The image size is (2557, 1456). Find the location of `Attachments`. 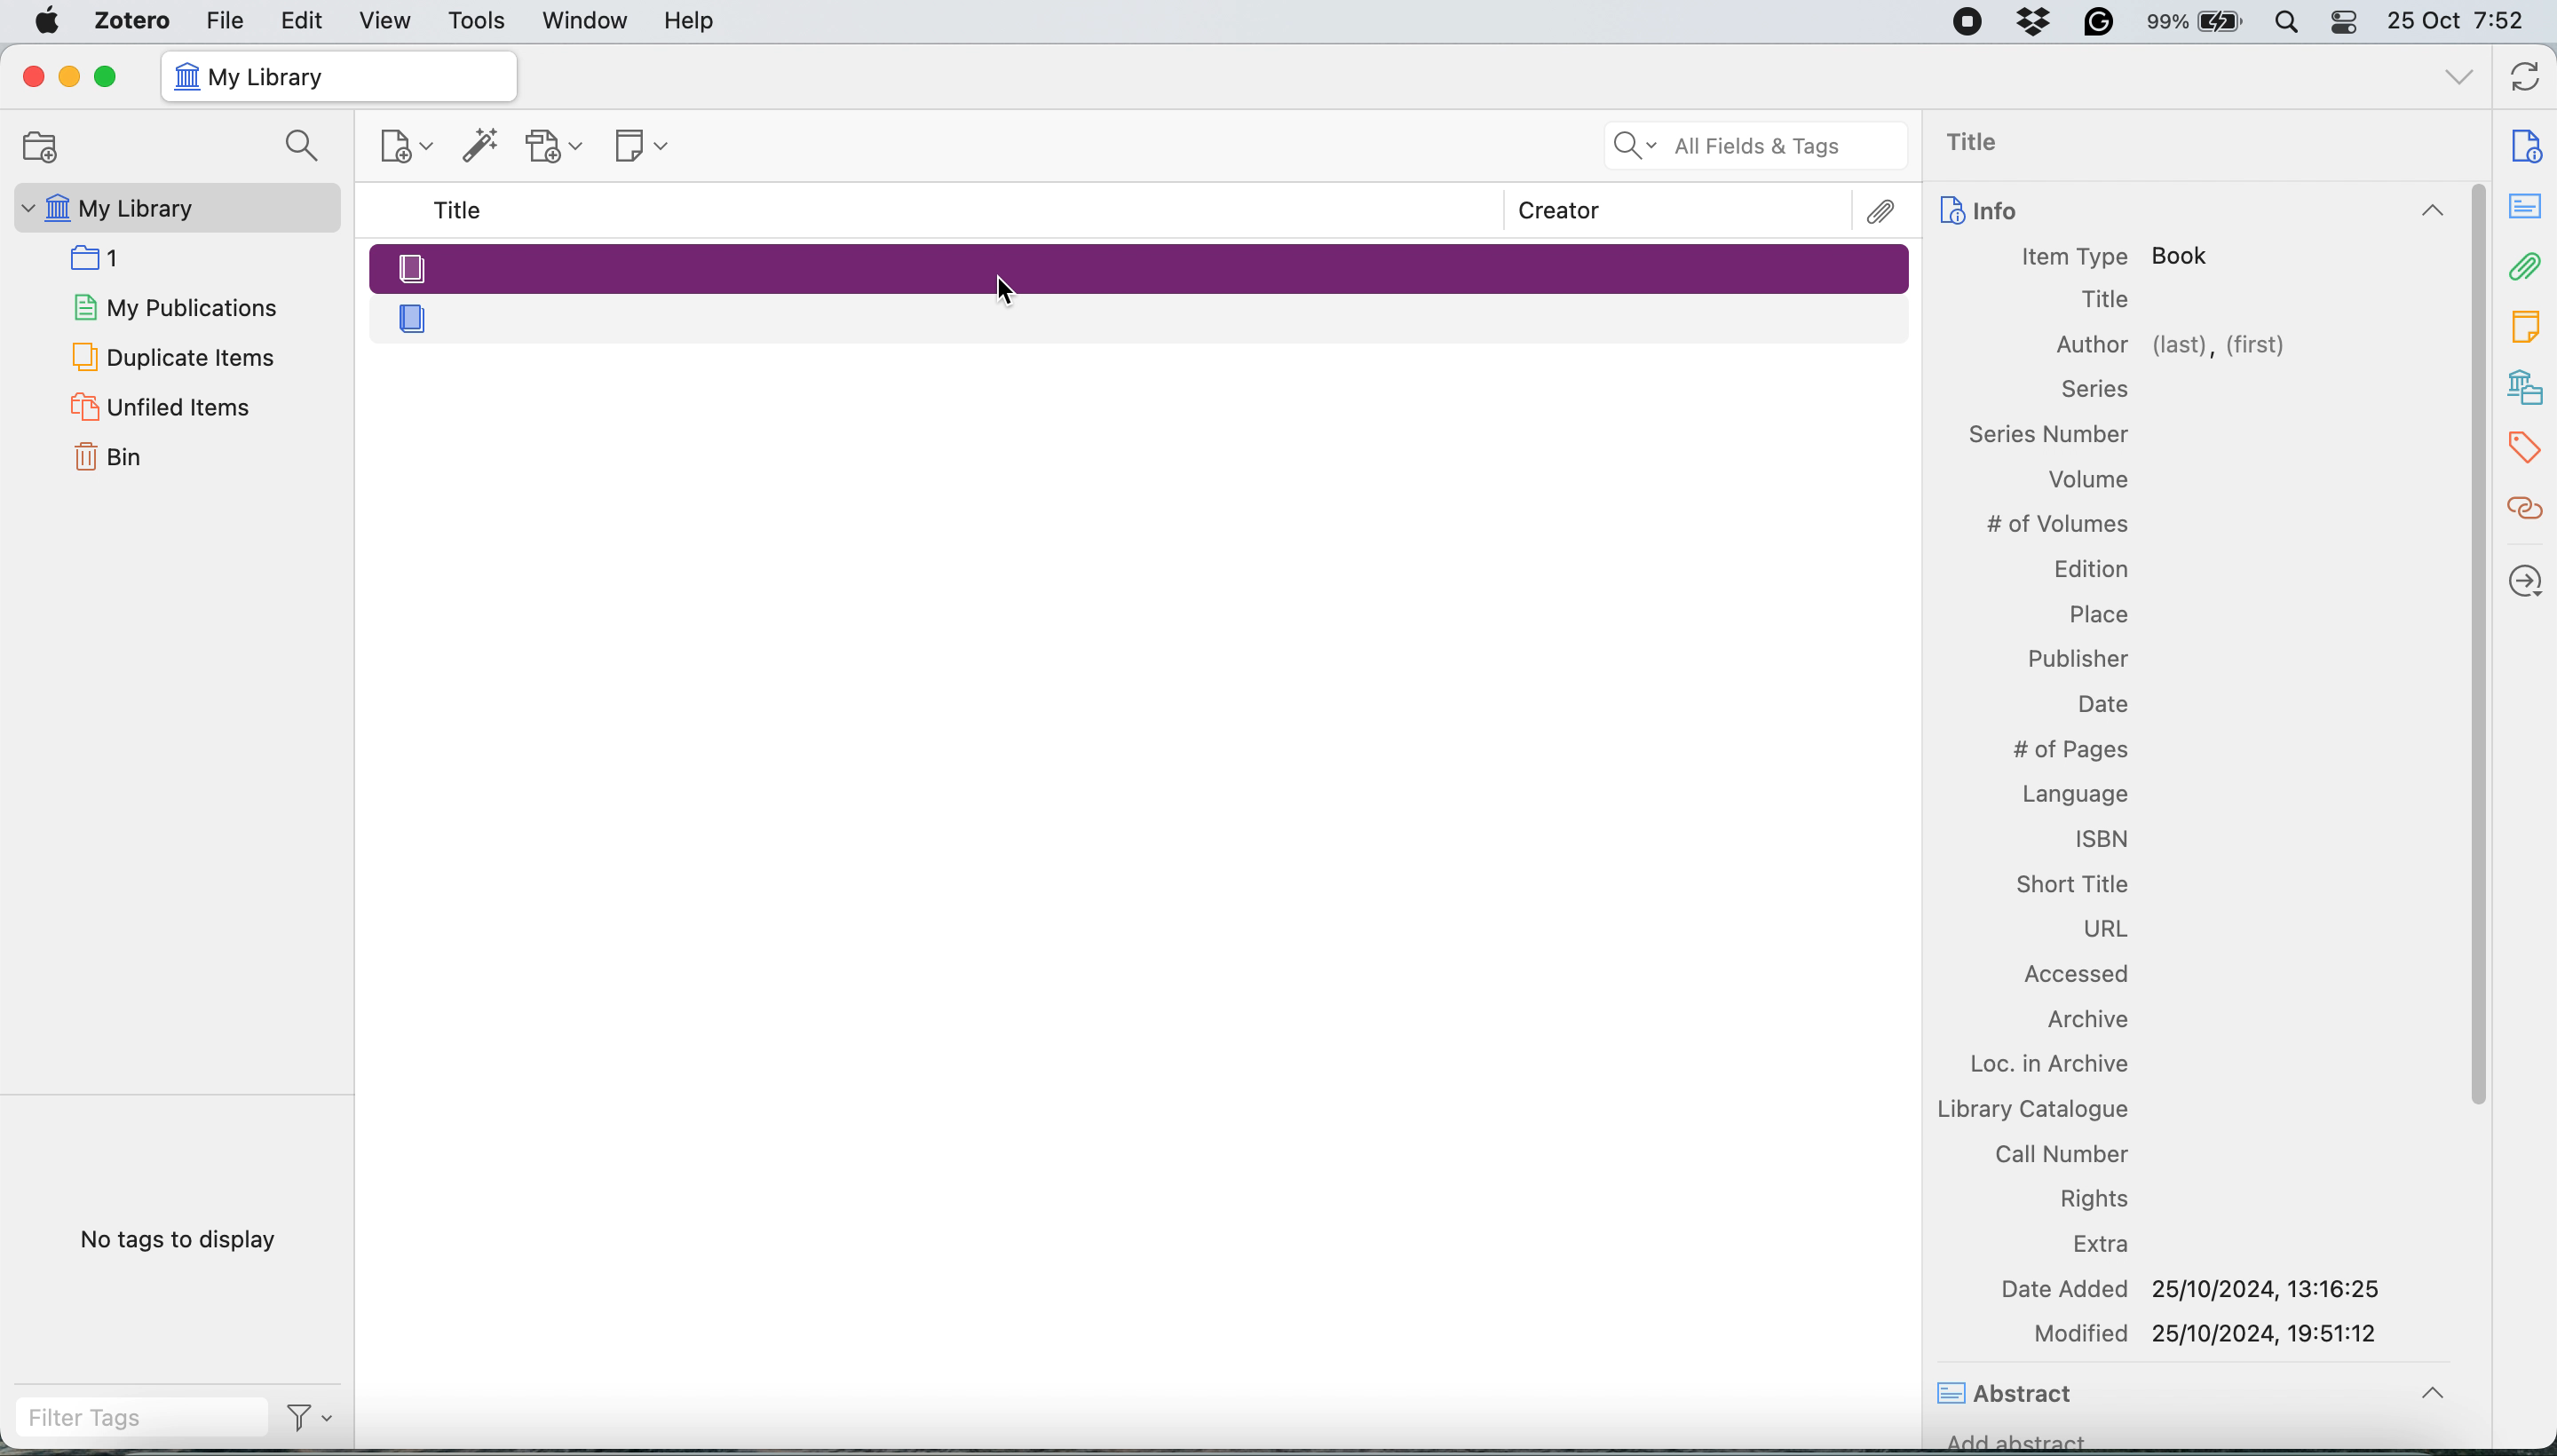

Attachments is located at coordinates (1883, 212).